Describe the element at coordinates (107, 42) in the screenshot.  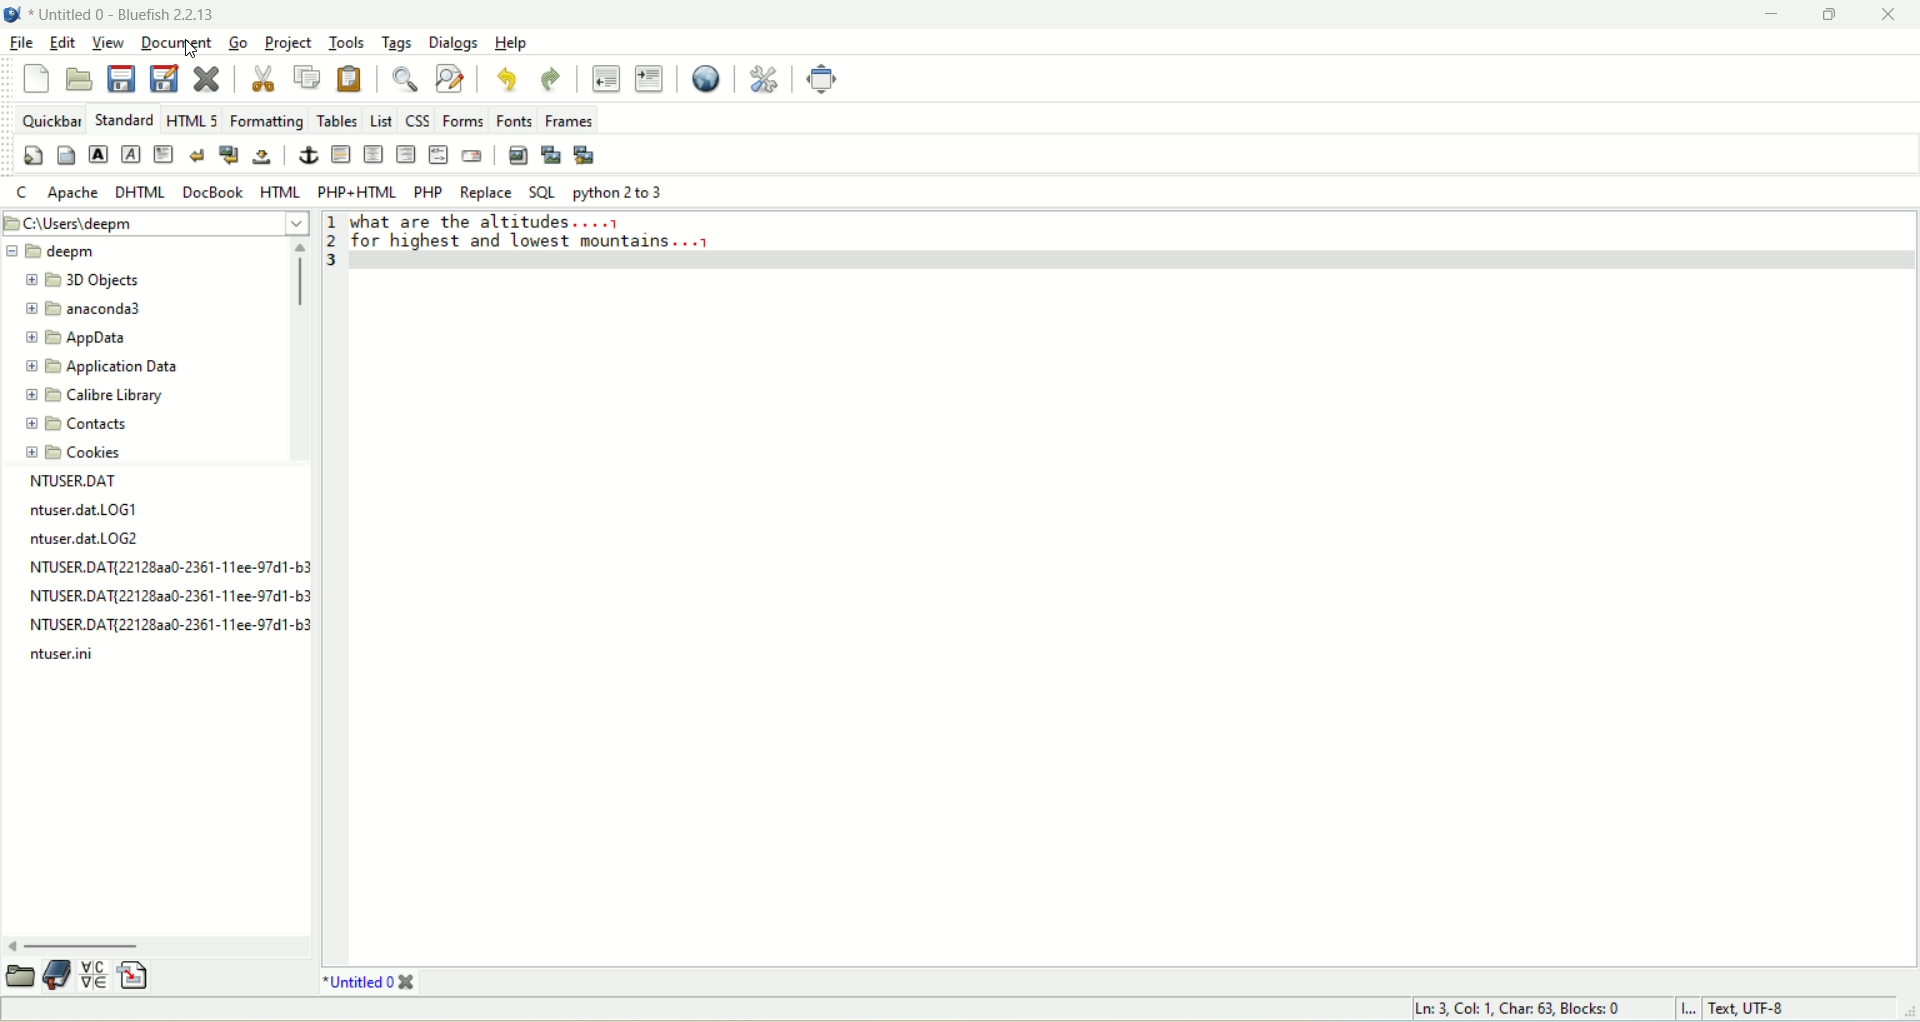
I see `view` at that location.